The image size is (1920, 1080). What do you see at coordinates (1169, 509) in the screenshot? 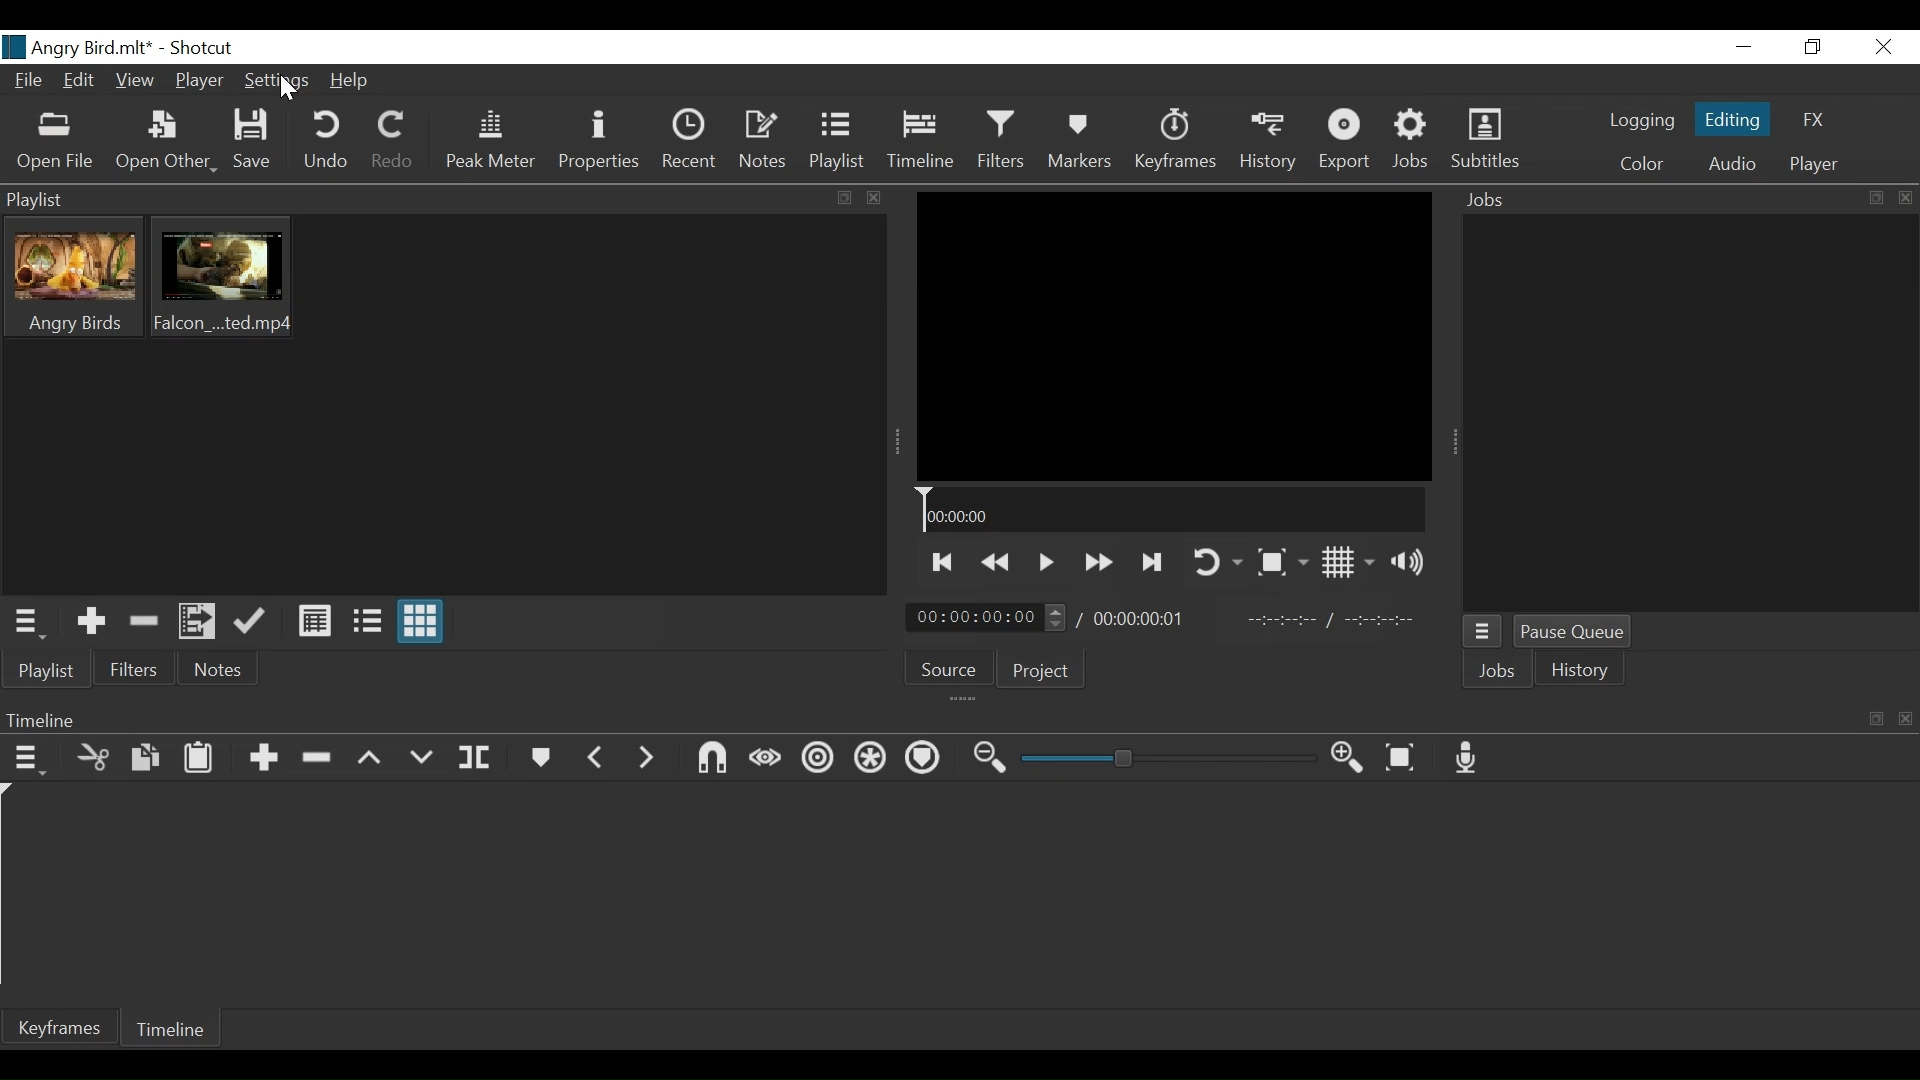
I see `Timeline` at bounding box center [1169, 509].